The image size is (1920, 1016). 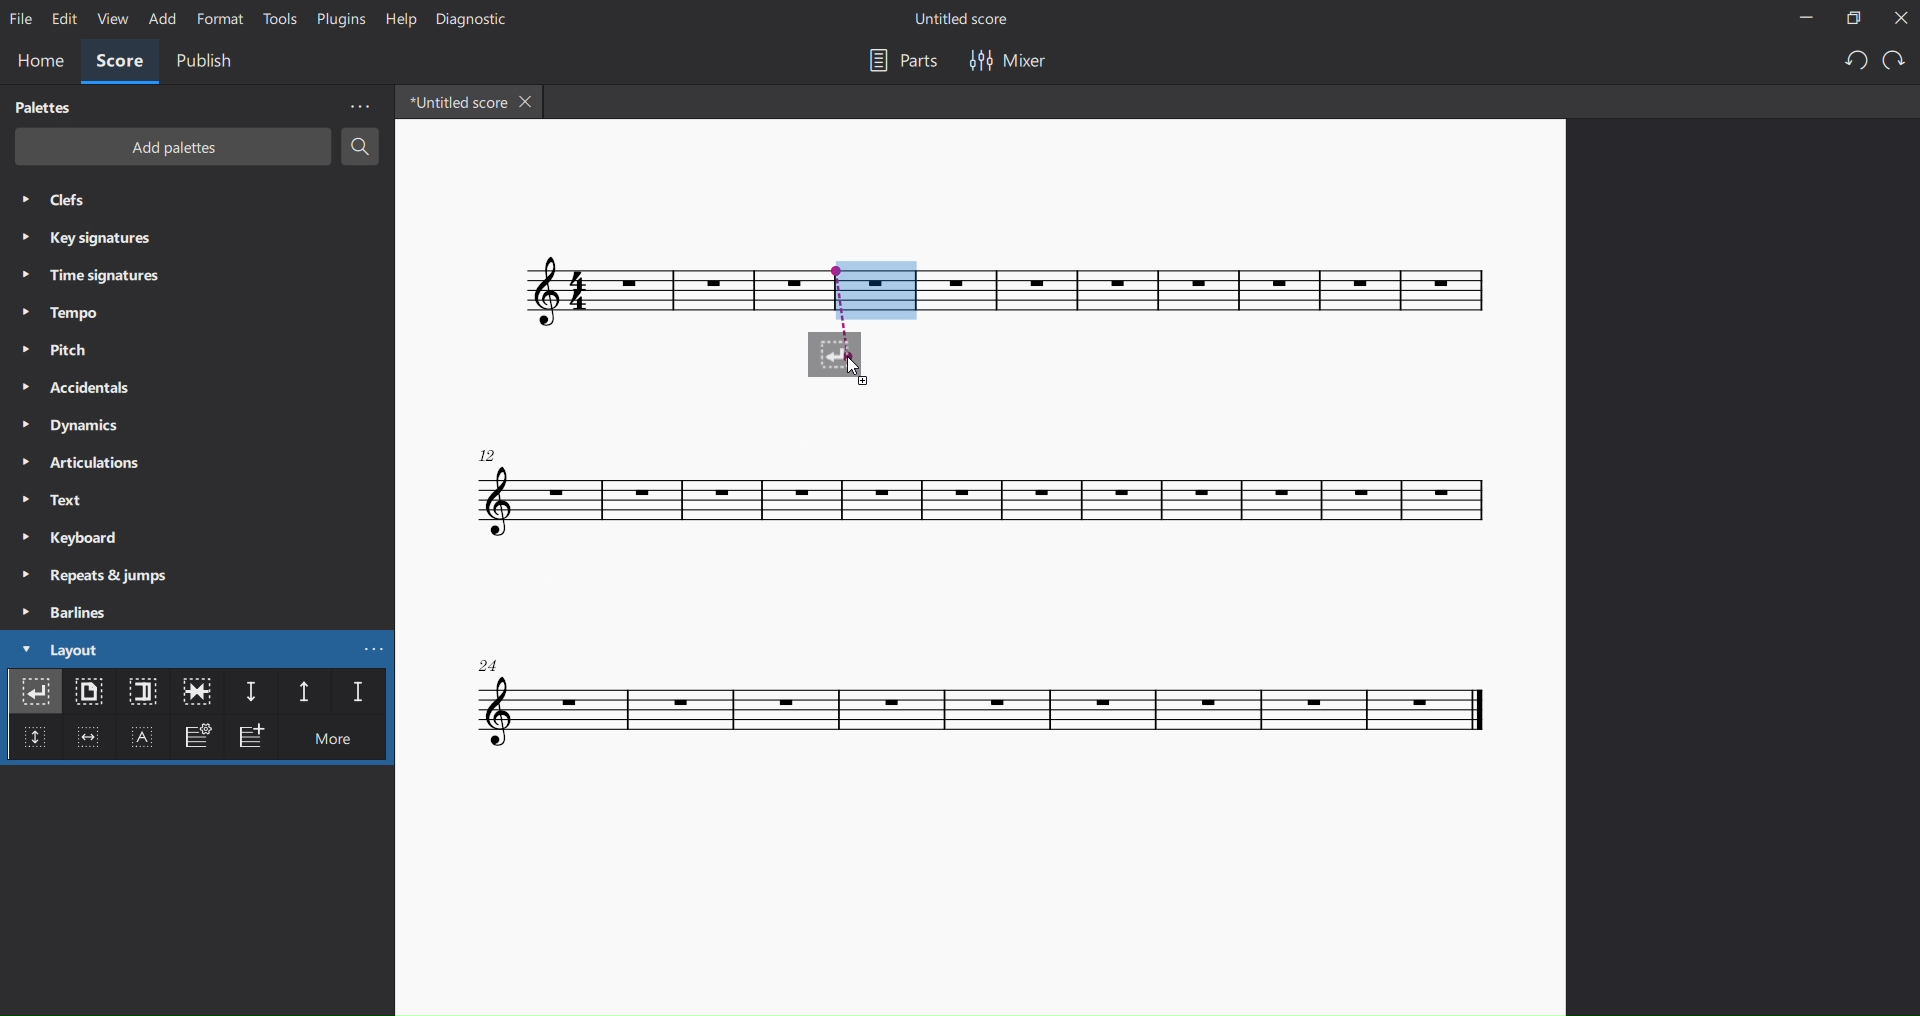 I want to click on undo, so click(x=1848, y=62).